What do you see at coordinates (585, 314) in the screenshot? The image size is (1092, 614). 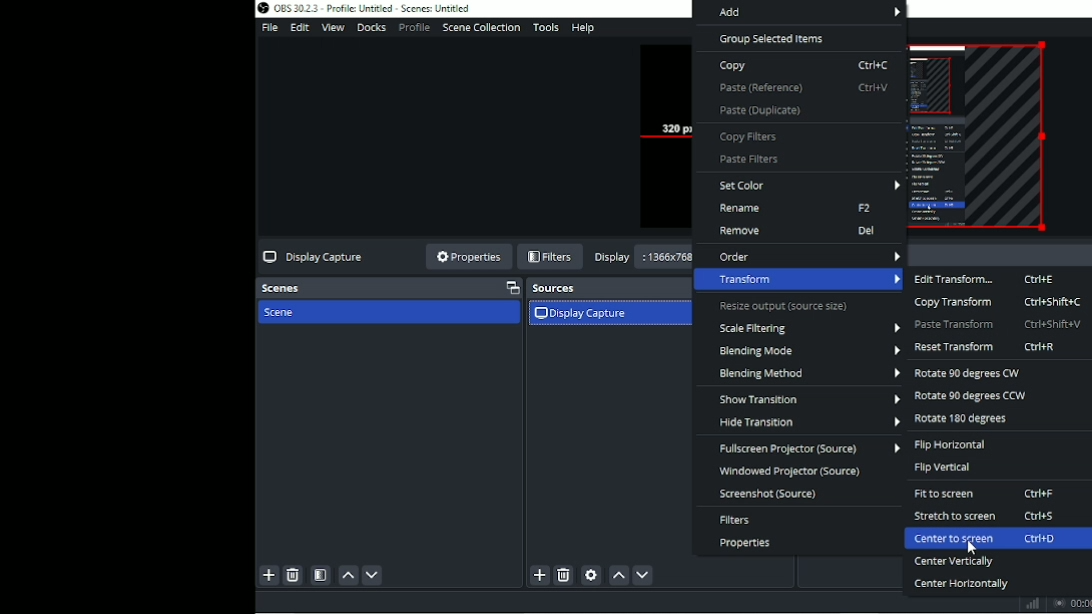 I see `Display capture` at bounding box center [585, 314].